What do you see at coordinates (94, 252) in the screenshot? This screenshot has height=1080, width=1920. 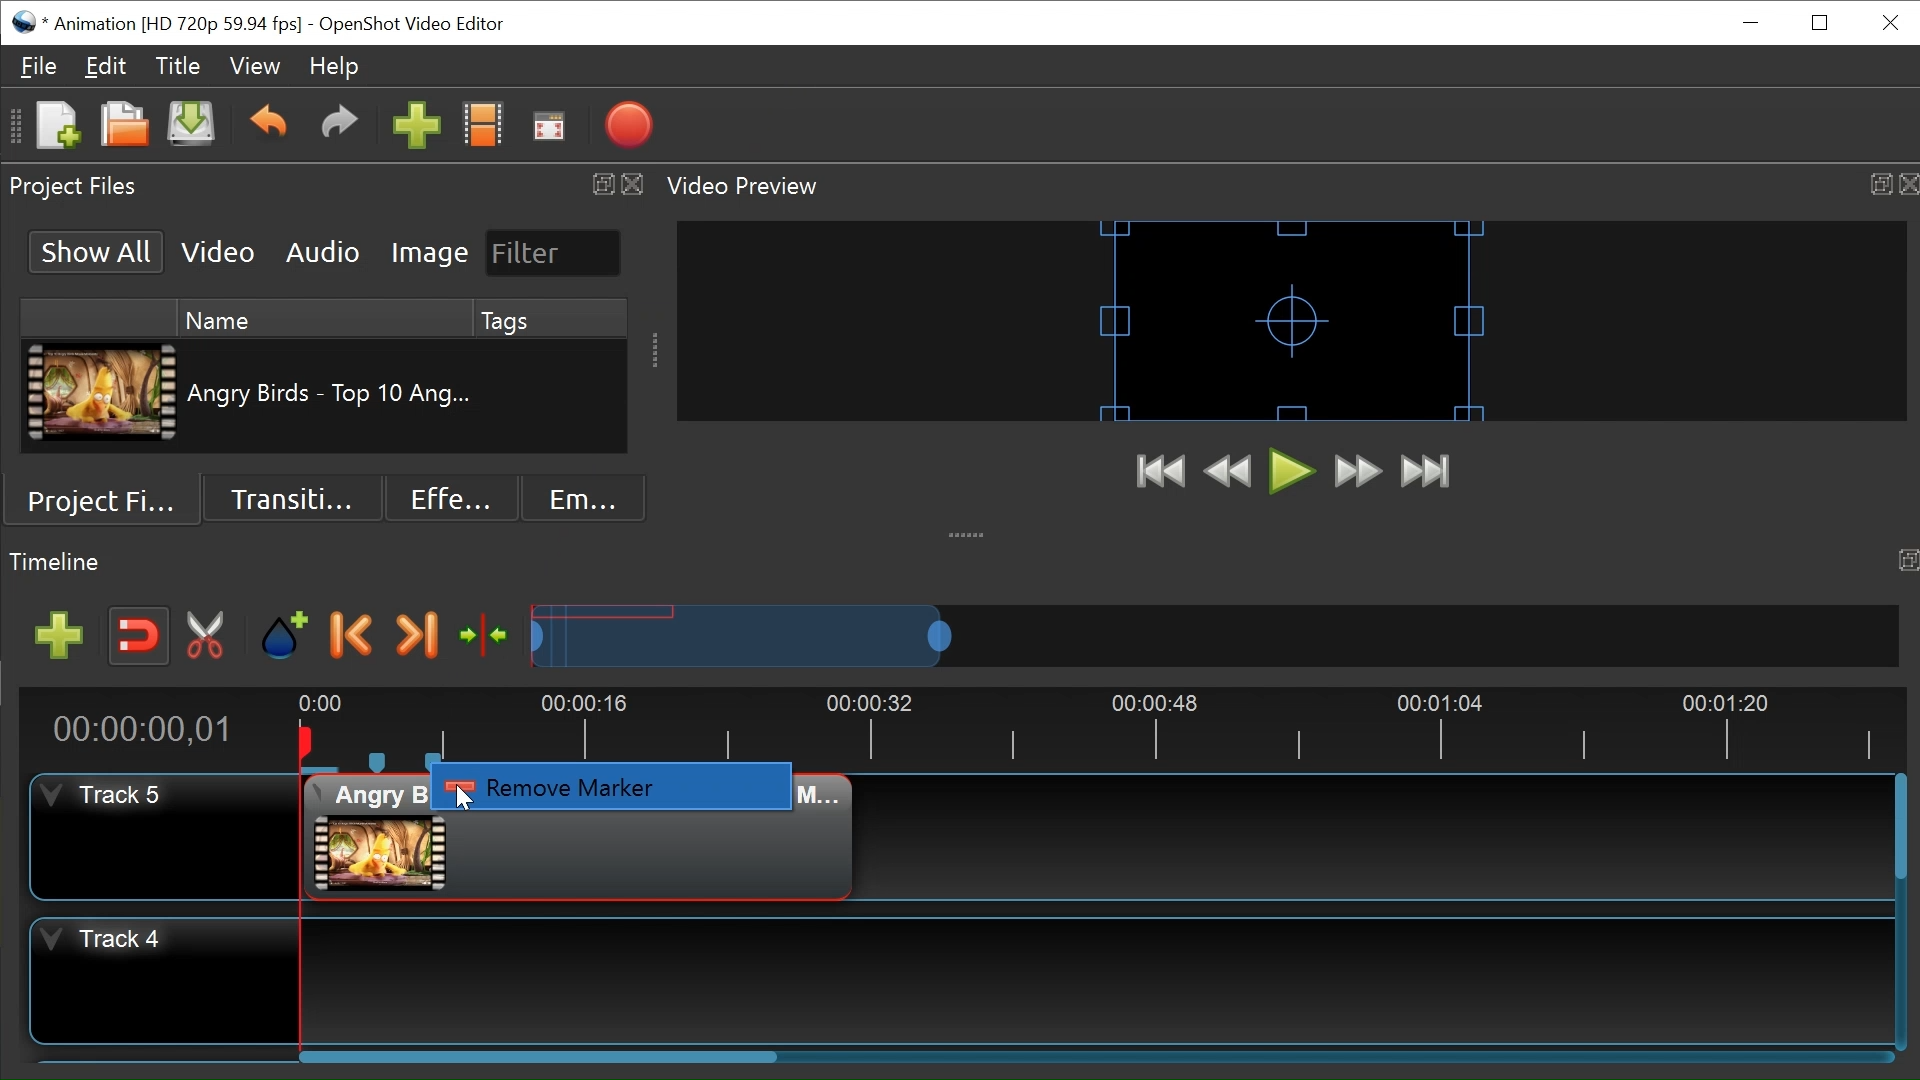 I see `Show All` at bounding box center [94, 252].